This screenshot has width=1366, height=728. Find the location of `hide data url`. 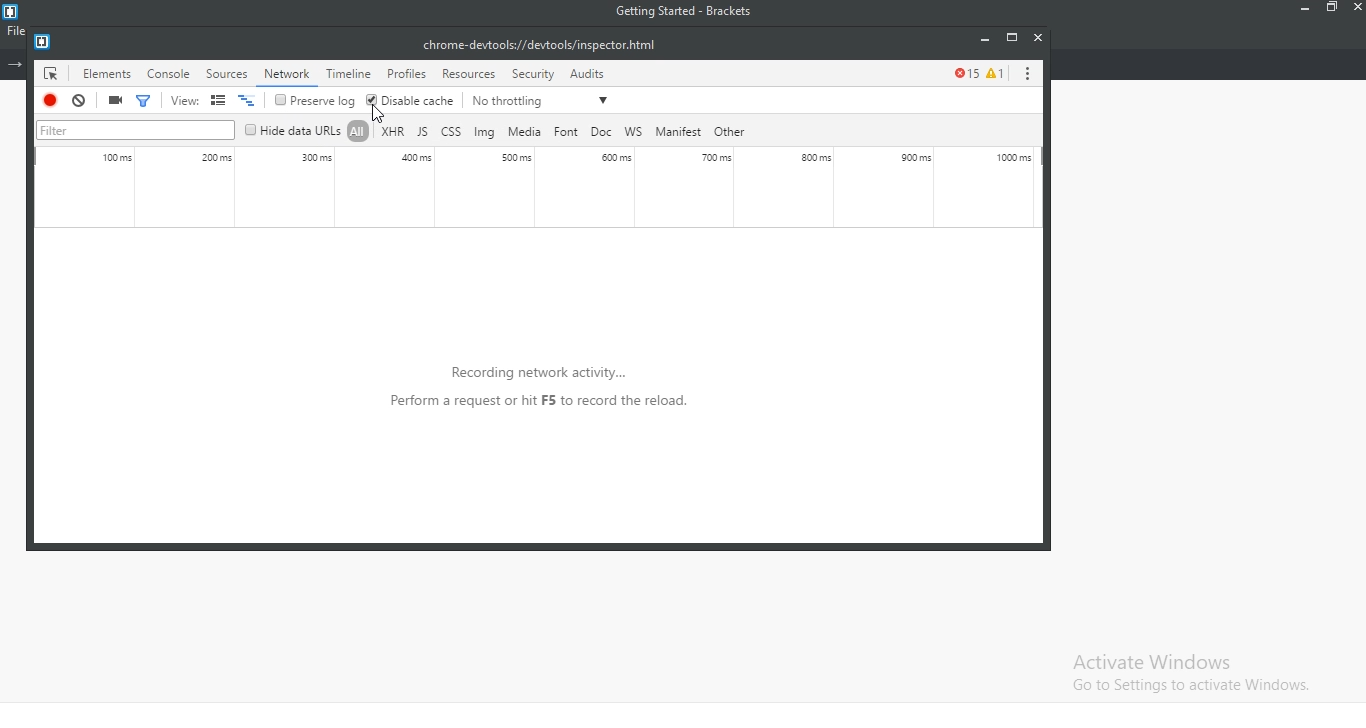

hide data url is located at coordinates (293, 130).